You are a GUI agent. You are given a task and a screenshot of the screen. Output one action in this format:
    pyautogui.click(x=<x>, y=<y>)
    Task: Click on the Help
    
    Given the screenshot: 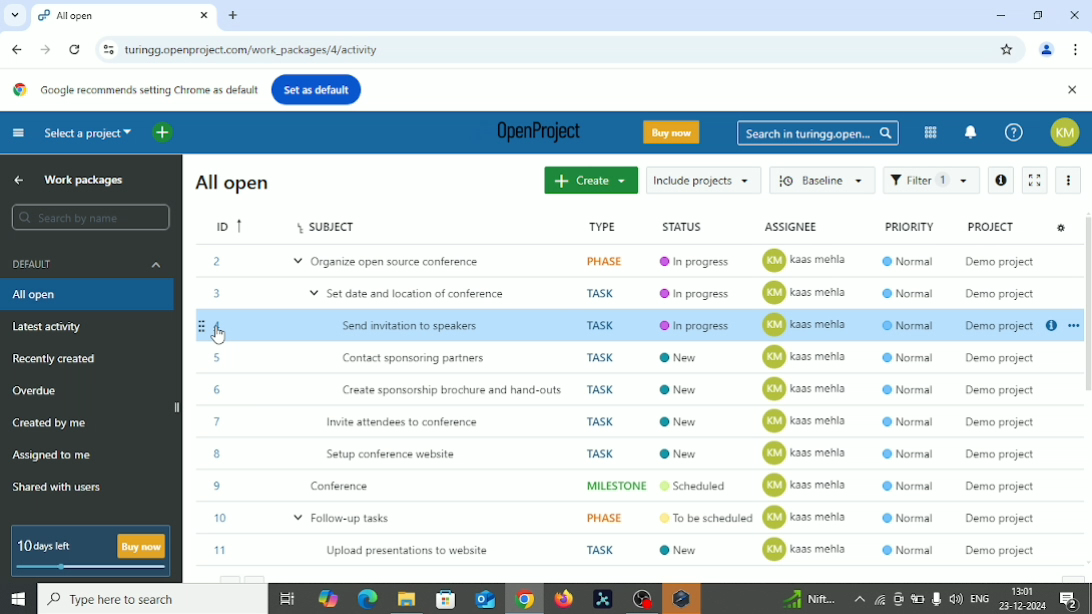 What is the action you would take?
    pyautogui.click(x=1014, y=132)
    